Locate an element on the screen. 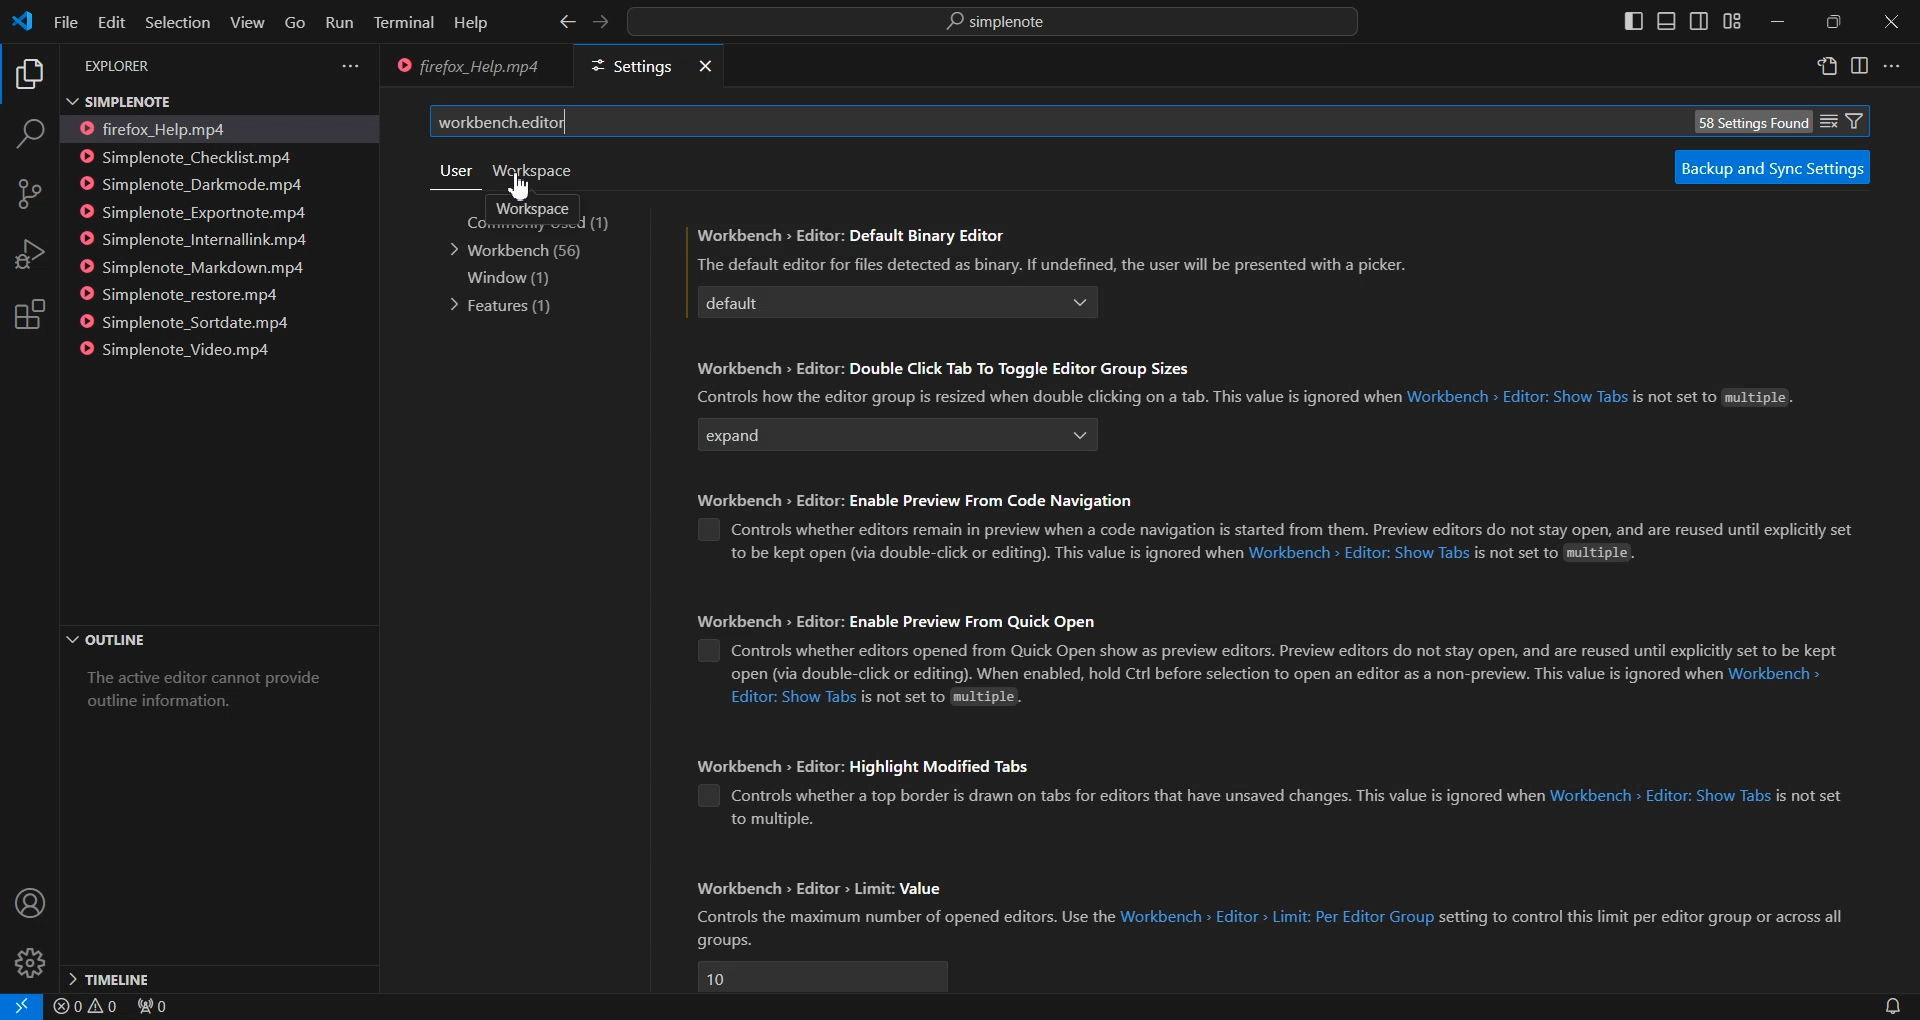 The height and width of the screenshot is (1020, 1920). The active editor cannot provide
outline information. is located at coordinates (211, 697).